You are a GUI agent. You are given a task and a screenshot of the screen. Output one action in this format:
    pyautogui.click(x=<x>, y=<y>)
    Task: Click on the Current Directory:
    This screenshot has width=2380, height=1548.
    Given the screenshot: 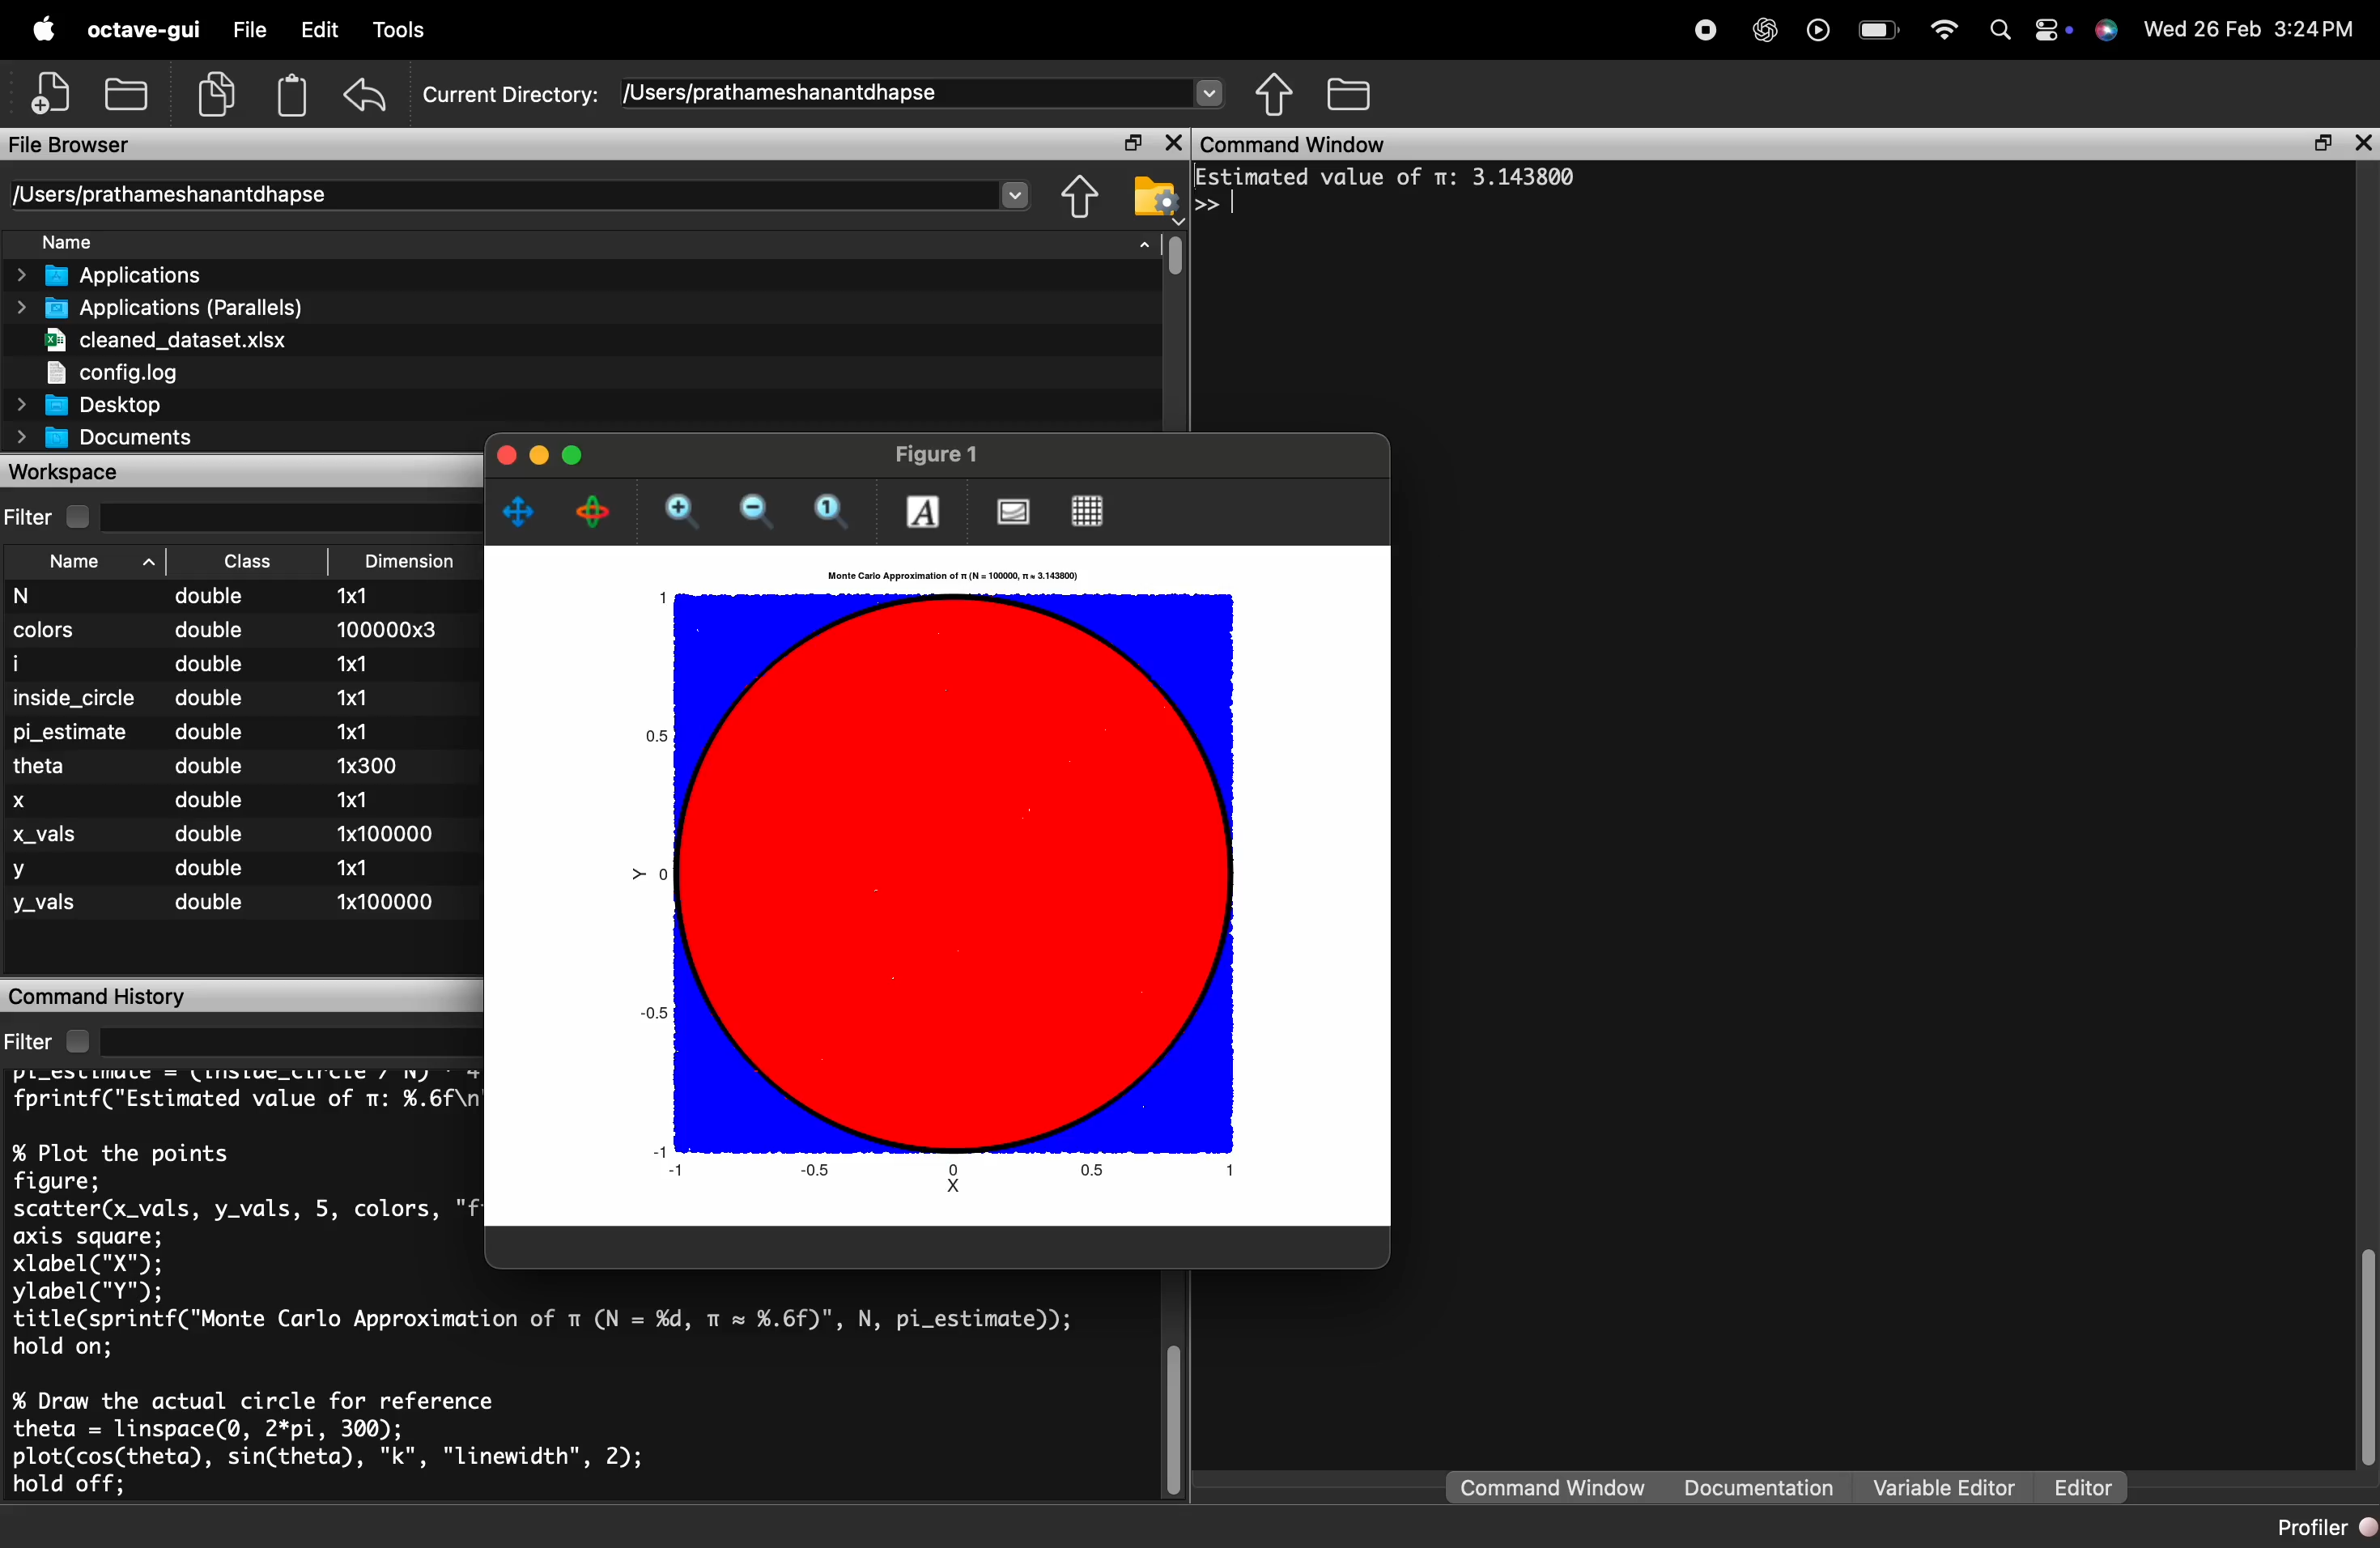 What is the action you would take?
    pyautogui.click(x=512, y=91)
    